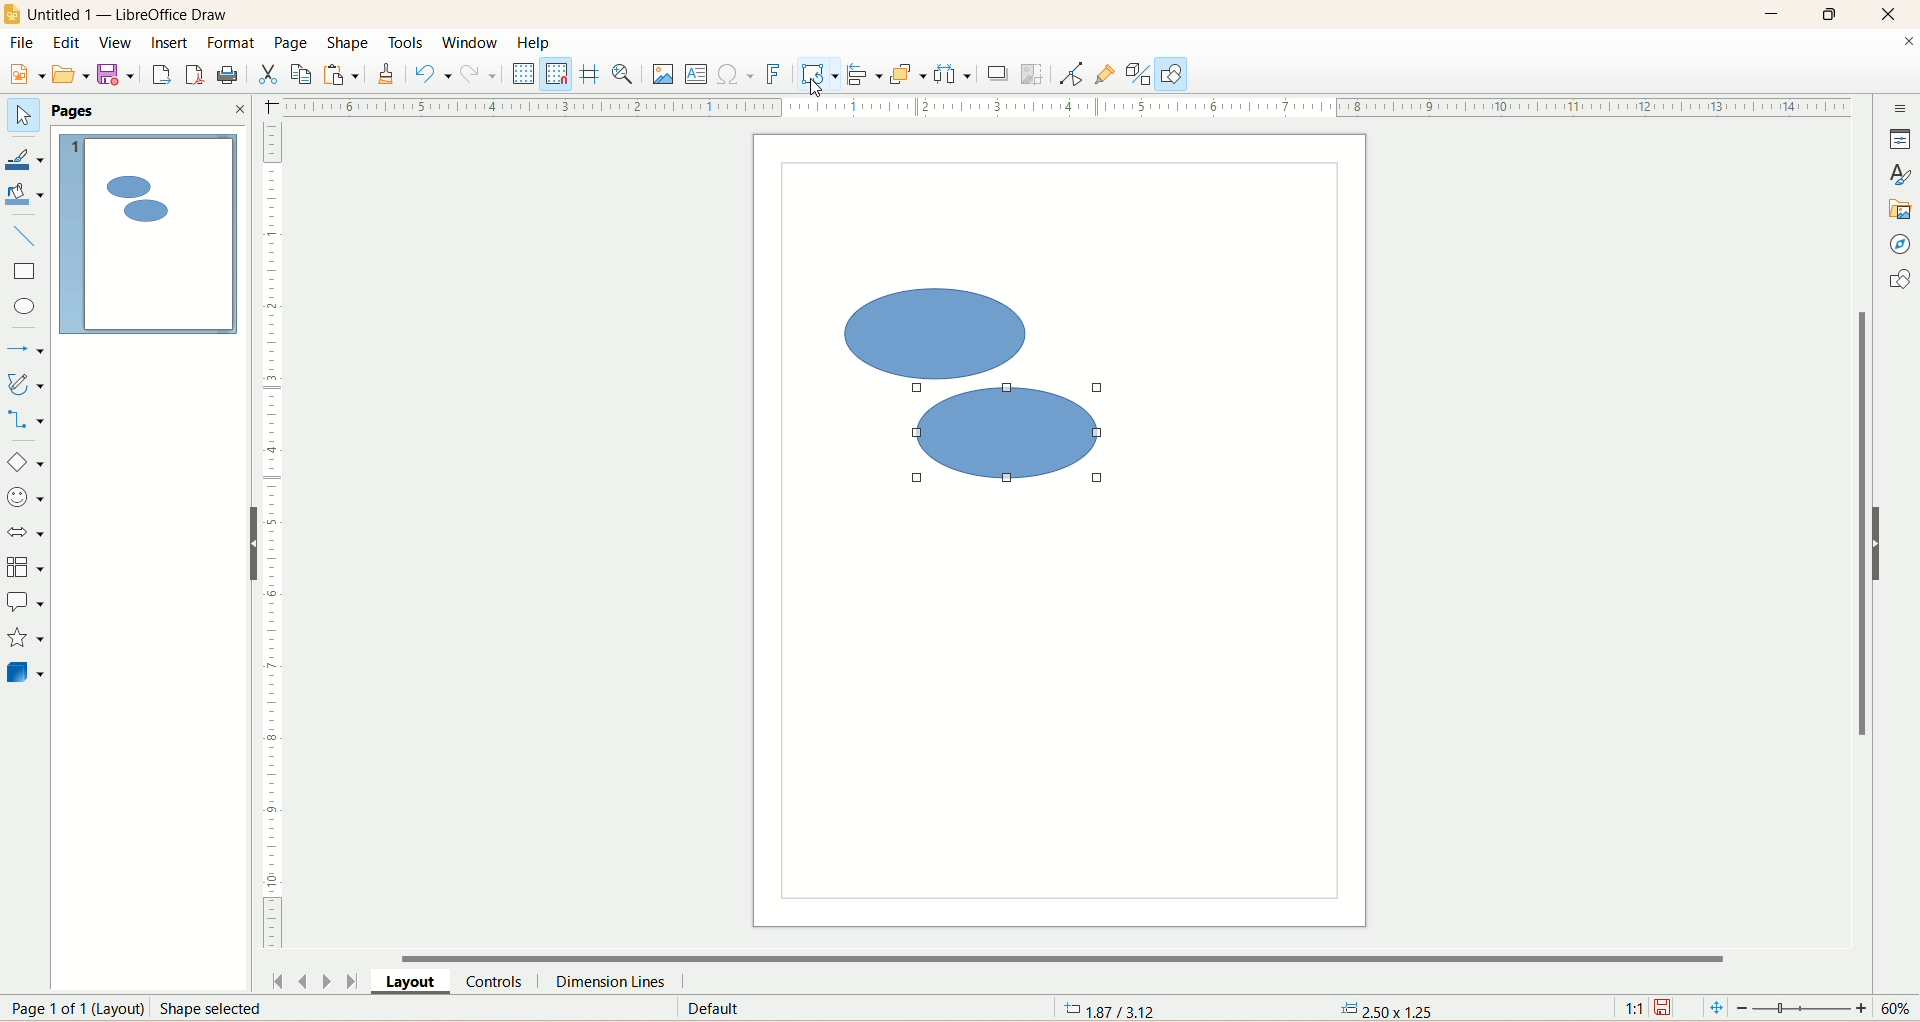 This screenshot has height=1022, width=1920. Describe the element at coordinates (29, 75) in the screenshot. I see `new` at that location.